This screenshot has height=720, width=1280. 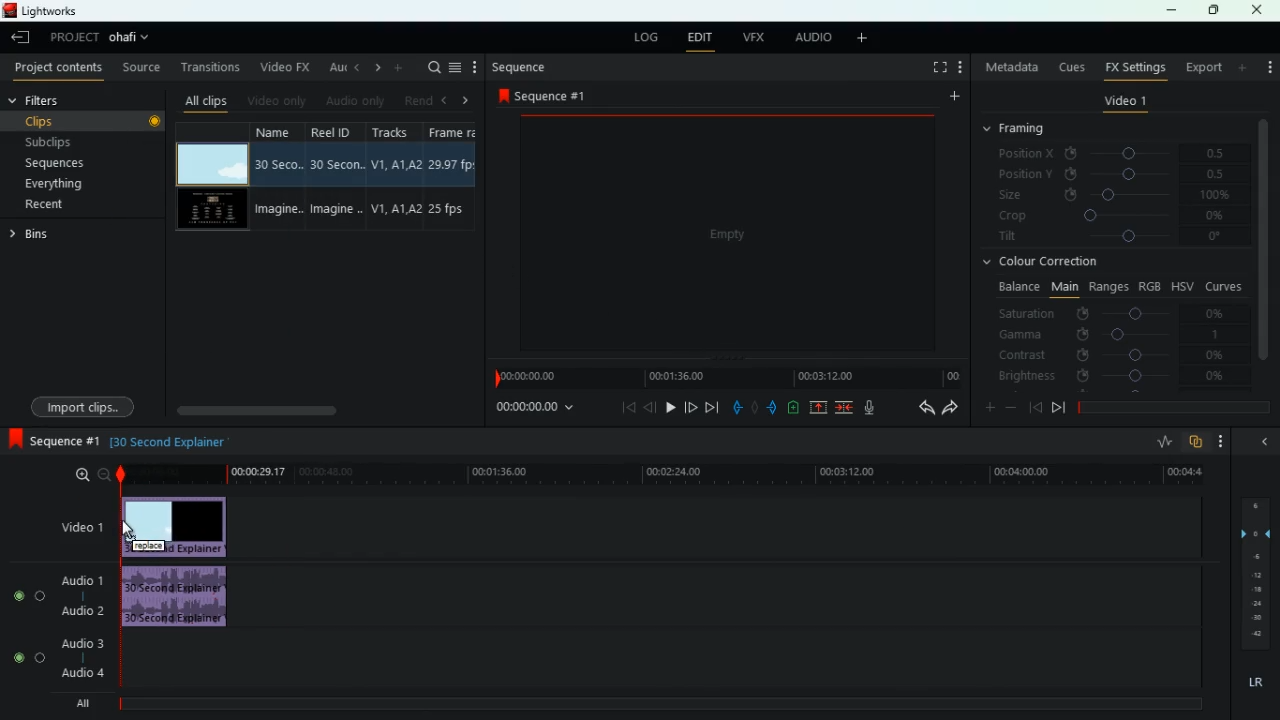 I want to click on more, so click(x=866, y=39).